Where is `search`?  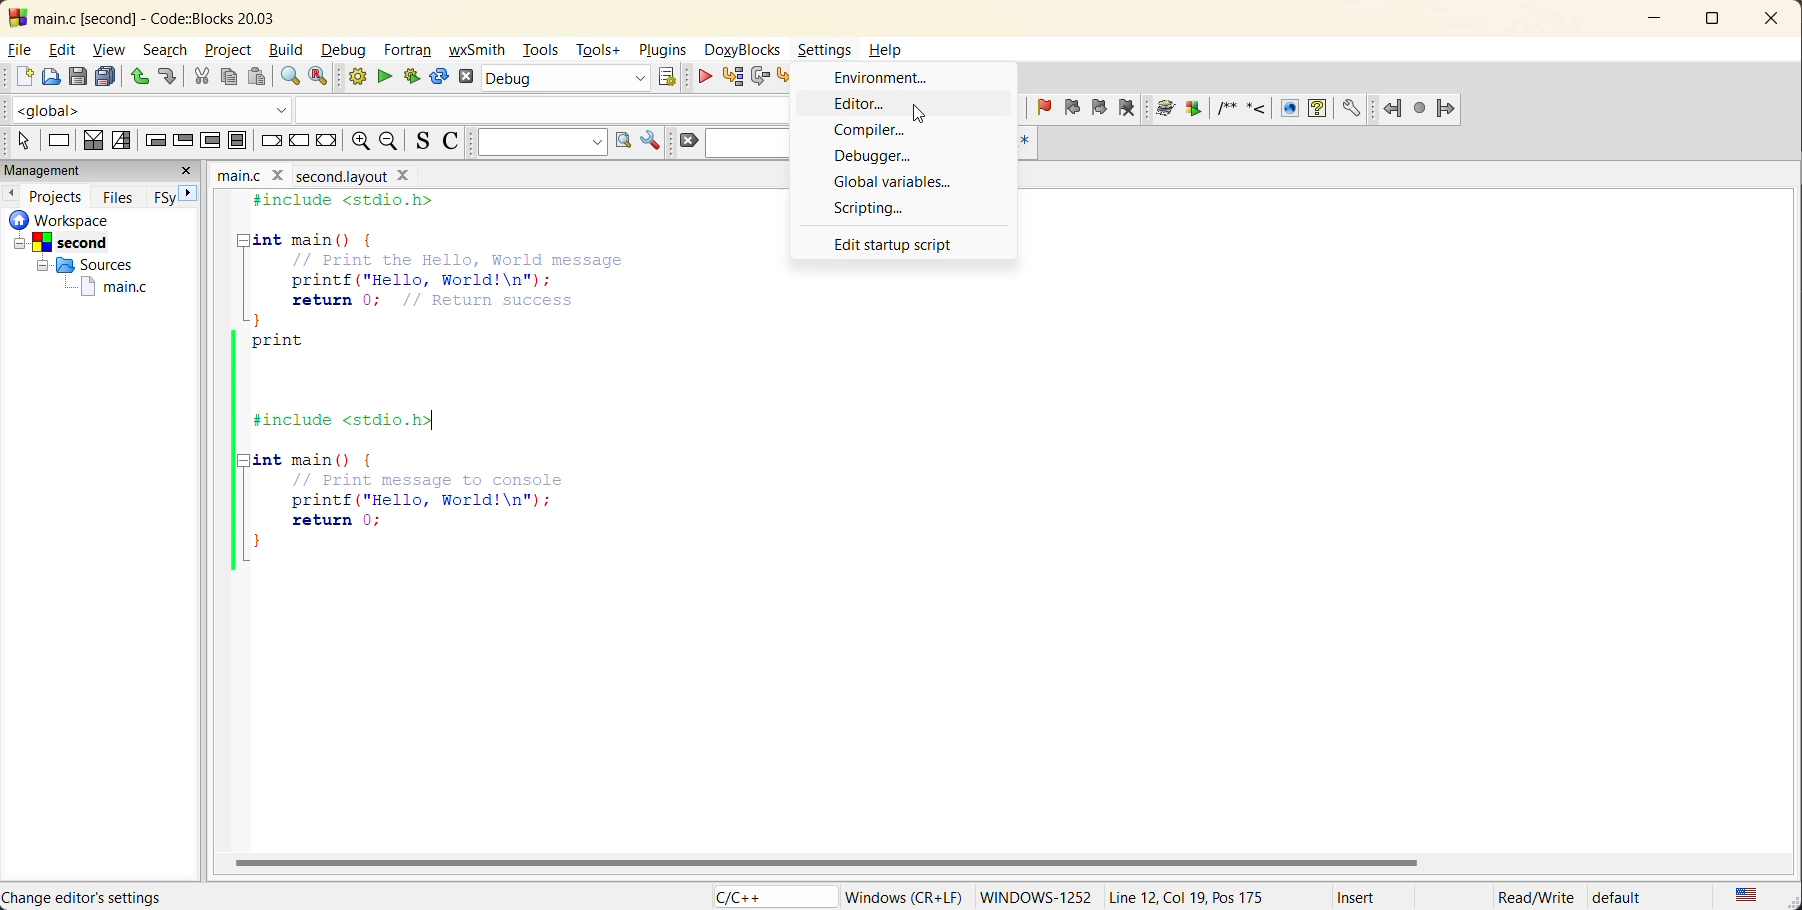
search is located at coordinates (169, 50).